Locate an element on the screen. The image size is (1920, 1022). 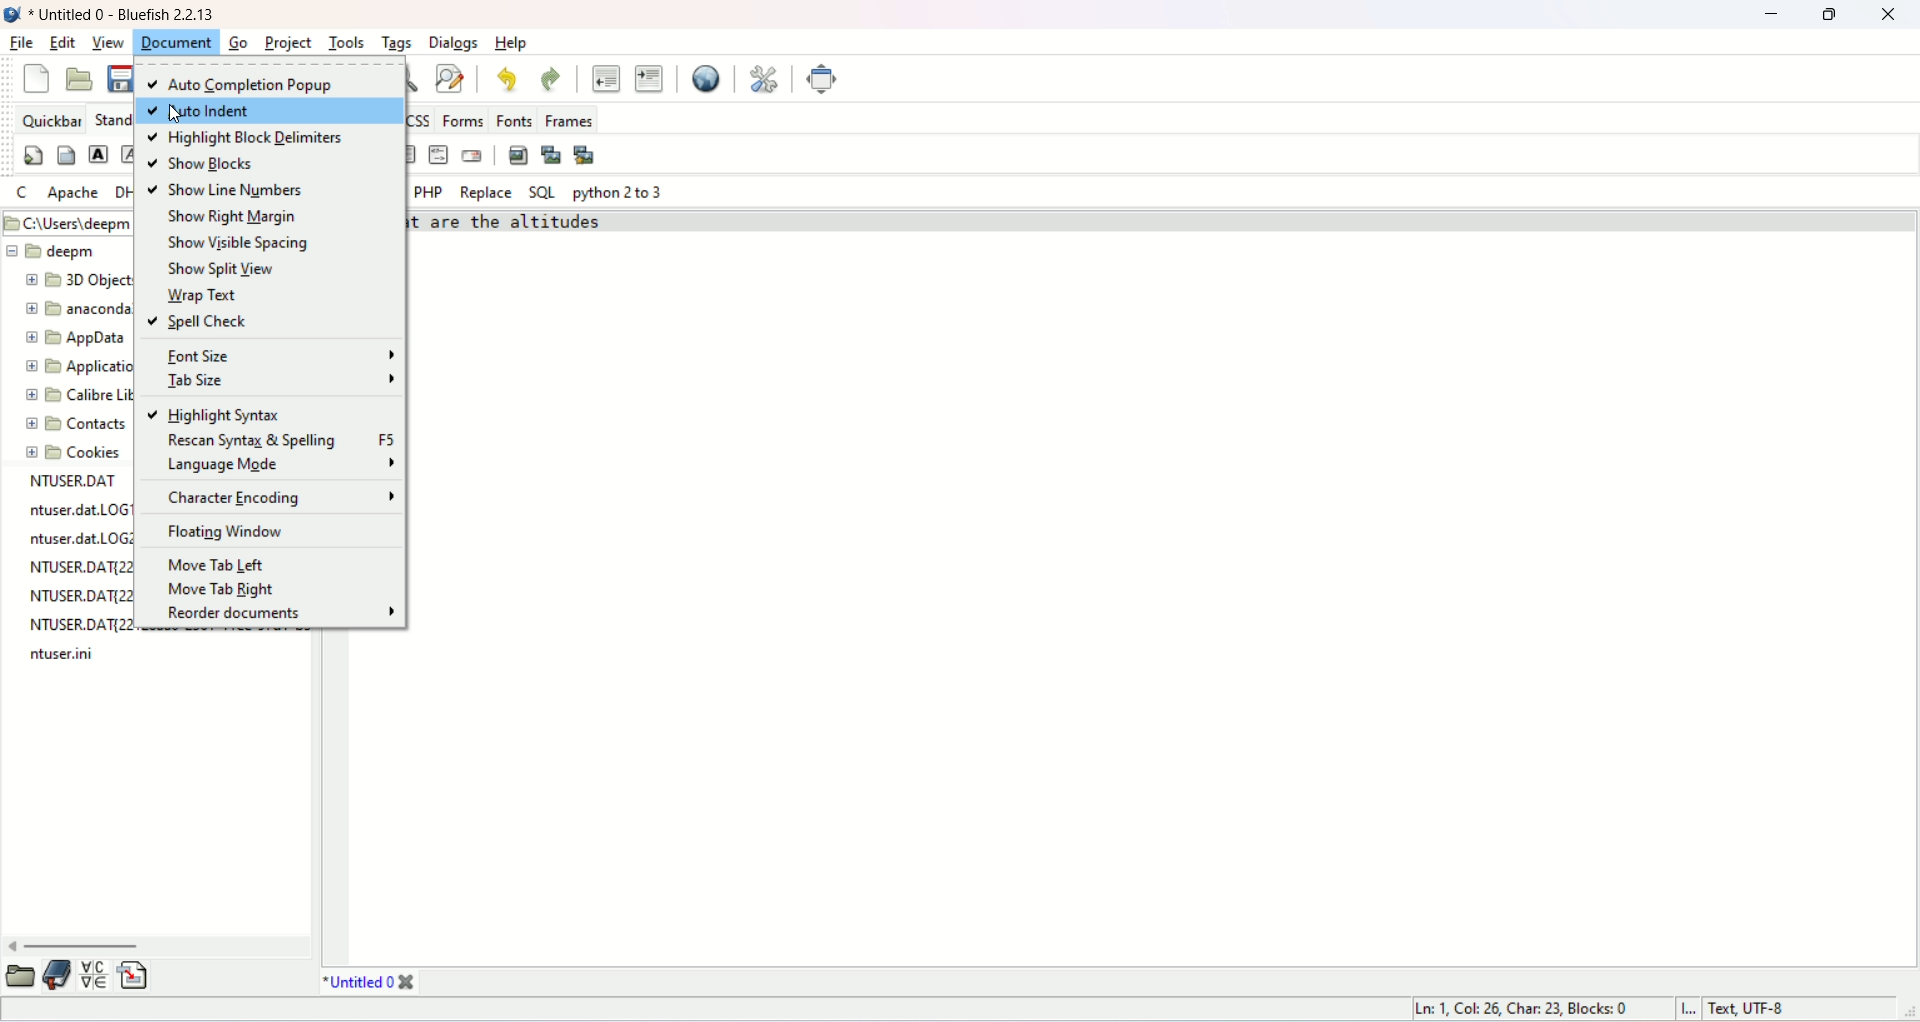
maximize is located at coordinates (1829, 16).